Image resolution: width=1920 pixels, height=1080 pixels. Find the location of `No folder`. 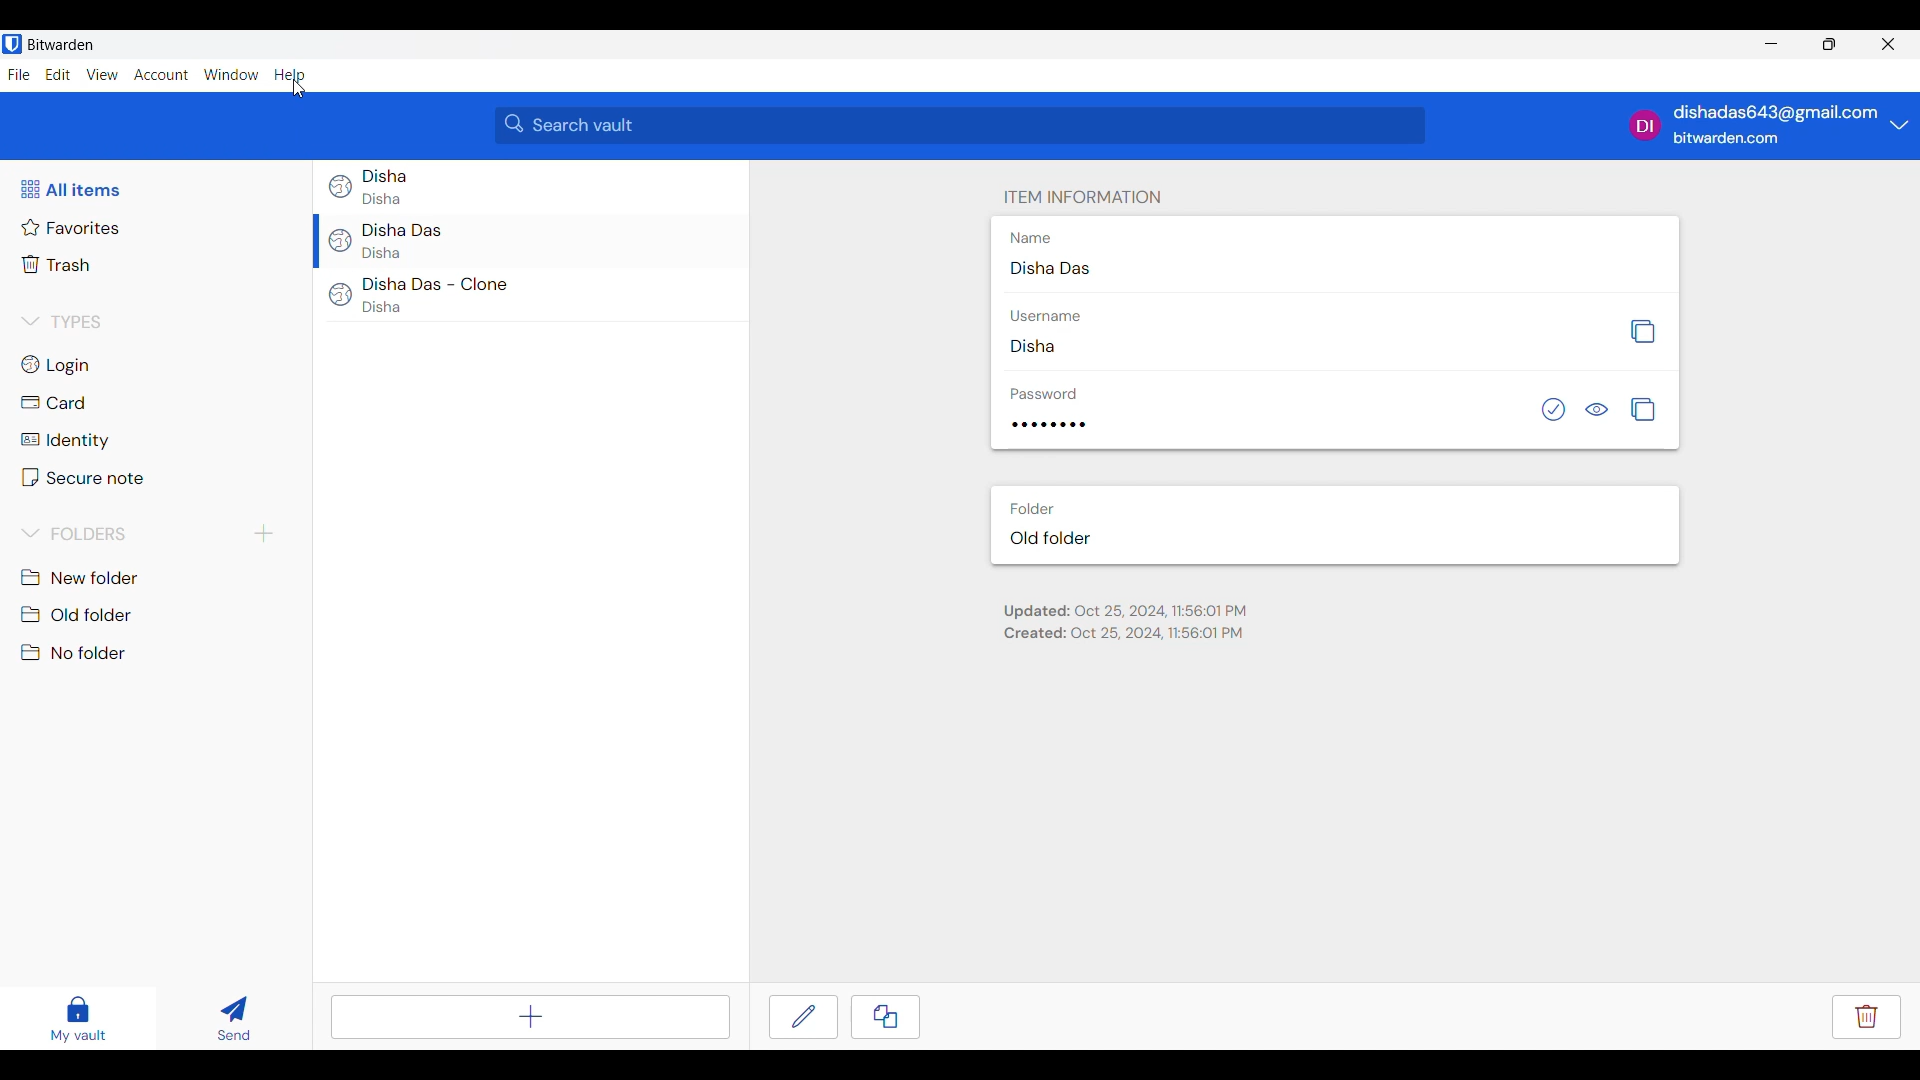

No folder is located at coordinates (75, 652).